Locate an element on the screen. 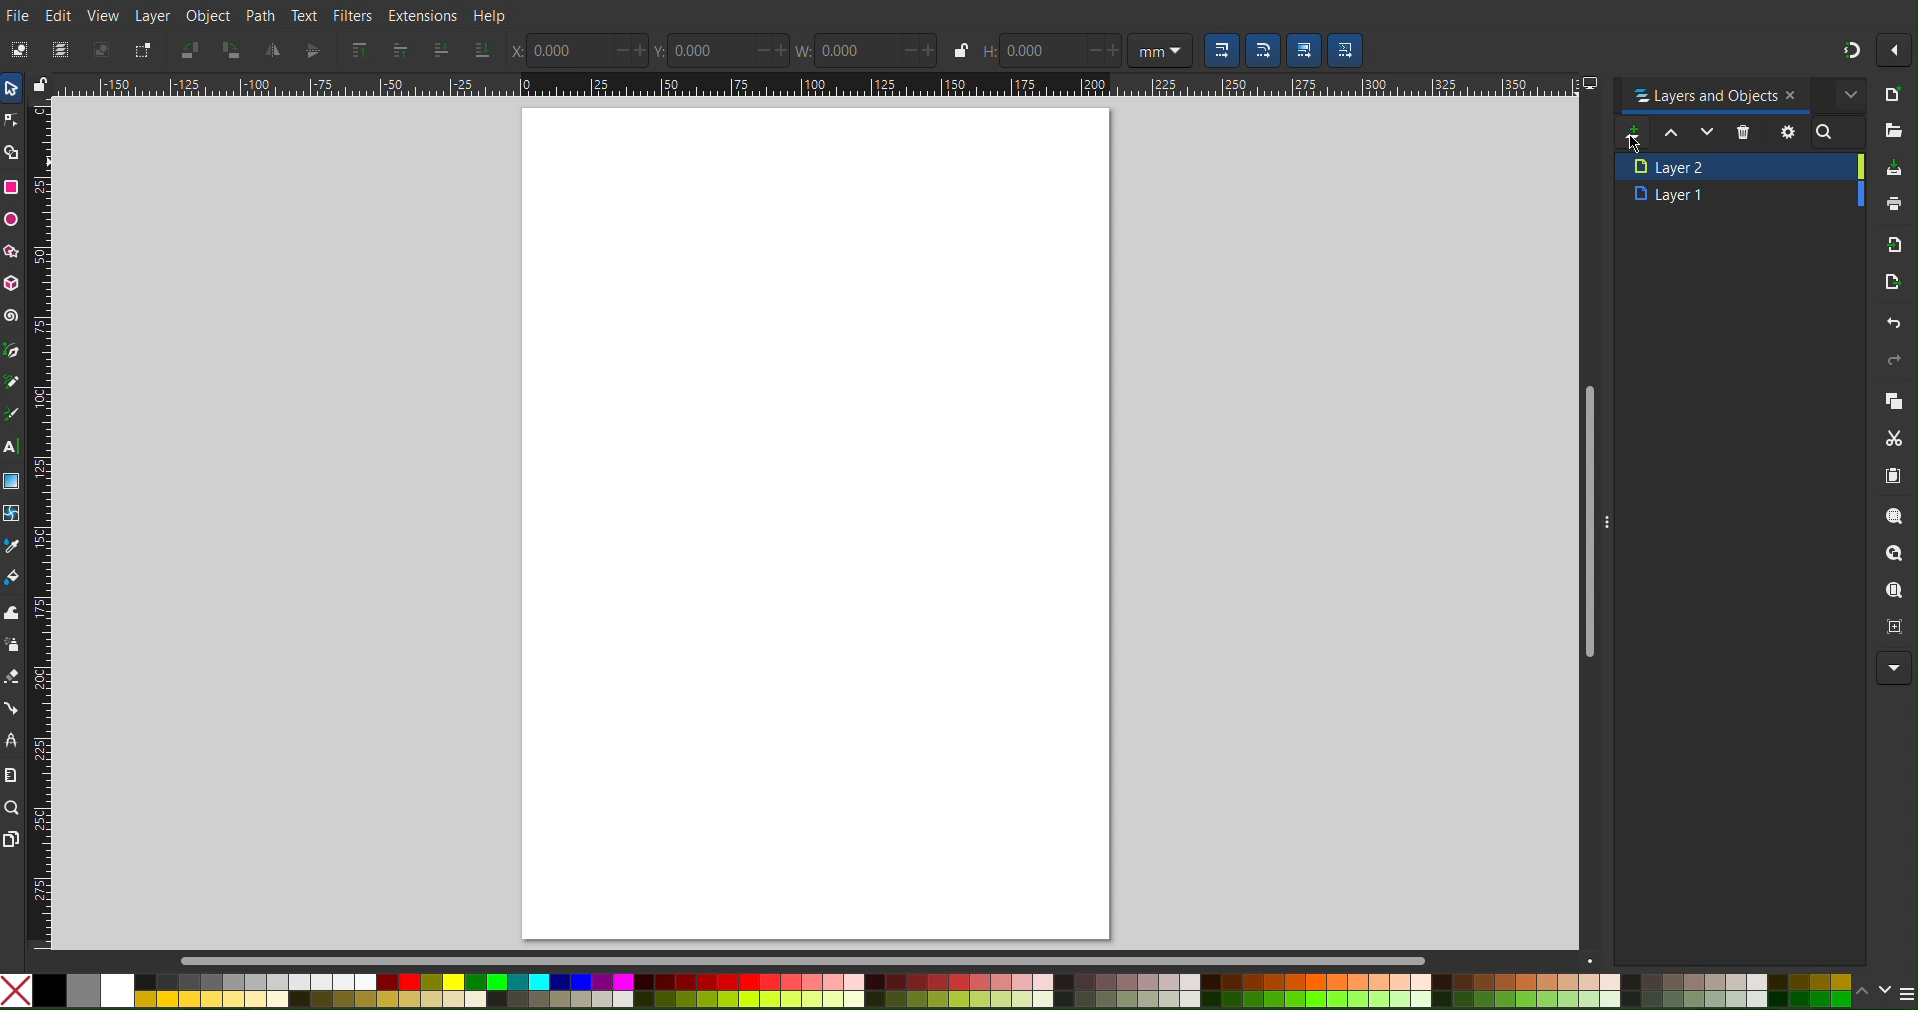 The width and height of the screenshot is (1918, 1010). Layers and Objects is located at coordinates (1739, 94).